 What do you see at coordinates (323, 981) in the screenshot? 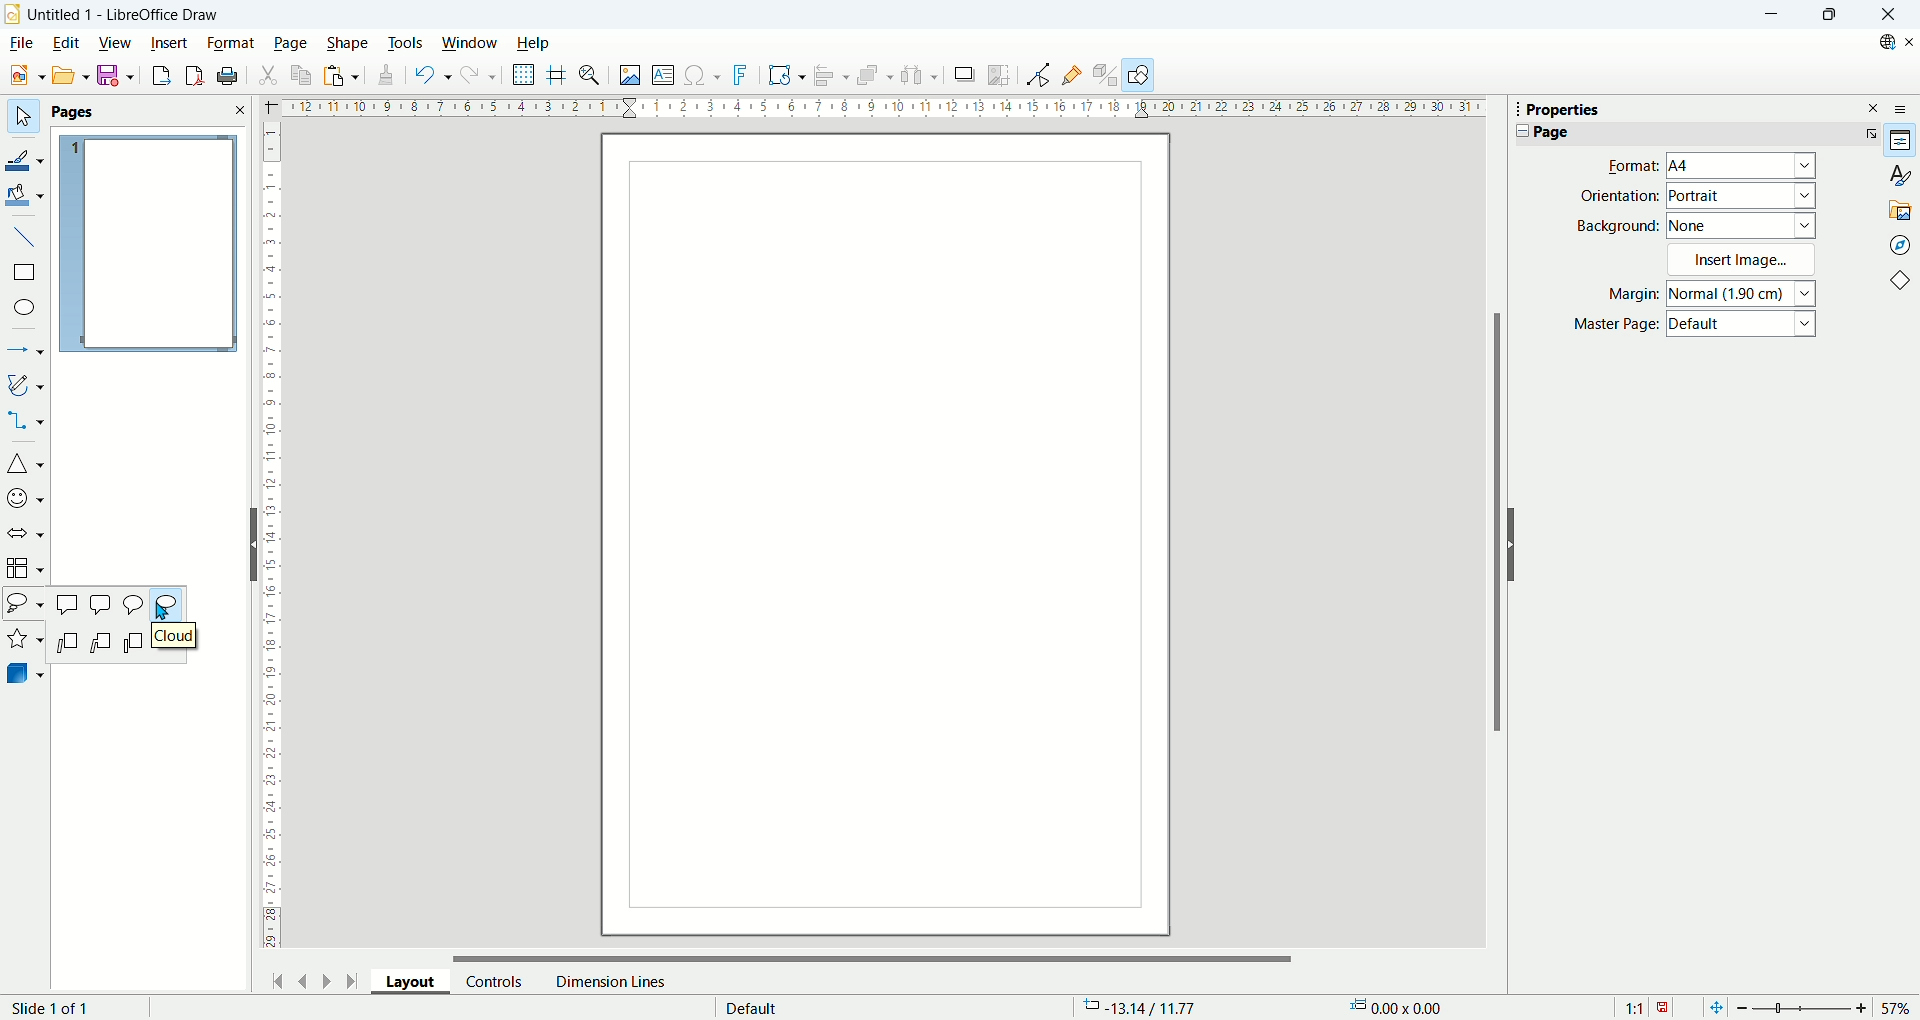
I see `next page` at bounding box center [323, 981].